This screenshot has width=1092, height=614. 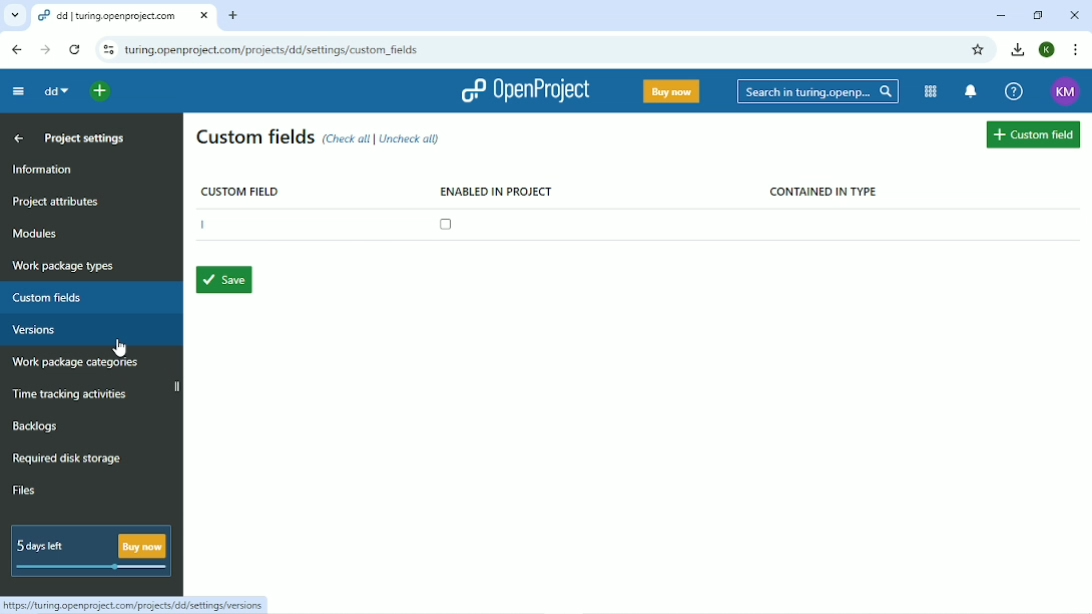 I want to click on Collapse project menu, so click(x=19, y=92).